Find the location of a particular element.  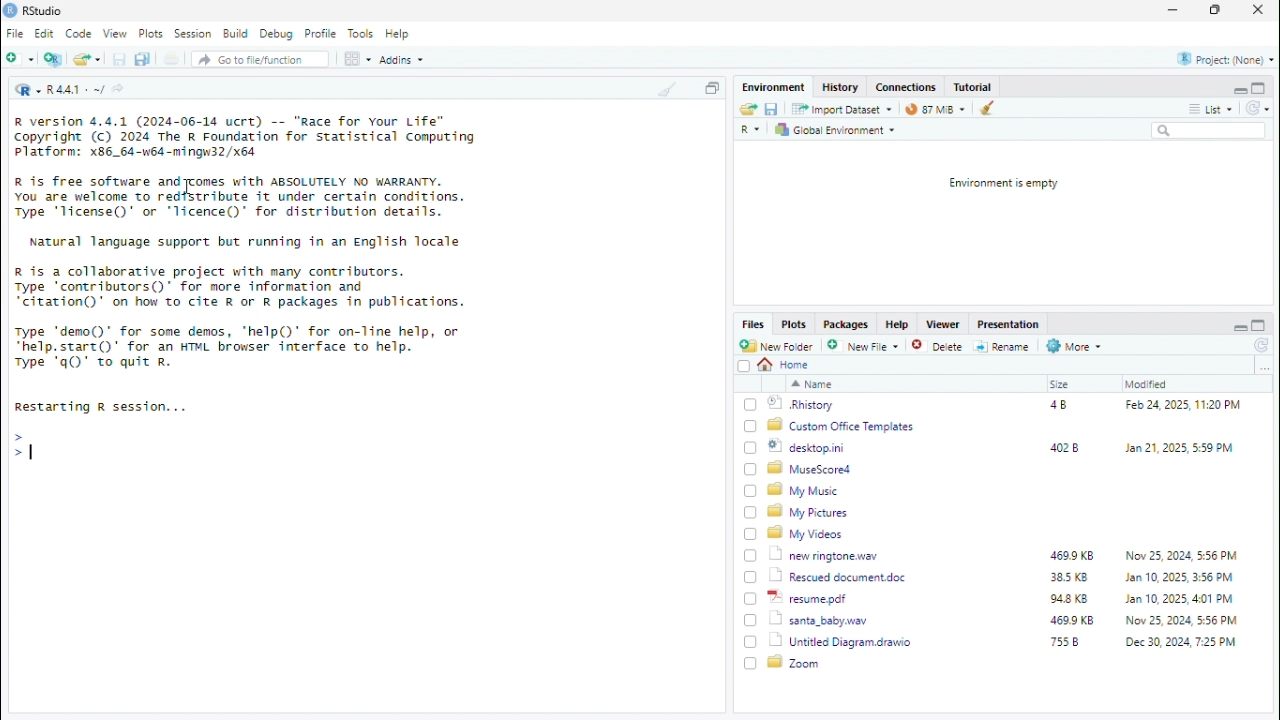

Arrow  is located at coordinates (19, 436).